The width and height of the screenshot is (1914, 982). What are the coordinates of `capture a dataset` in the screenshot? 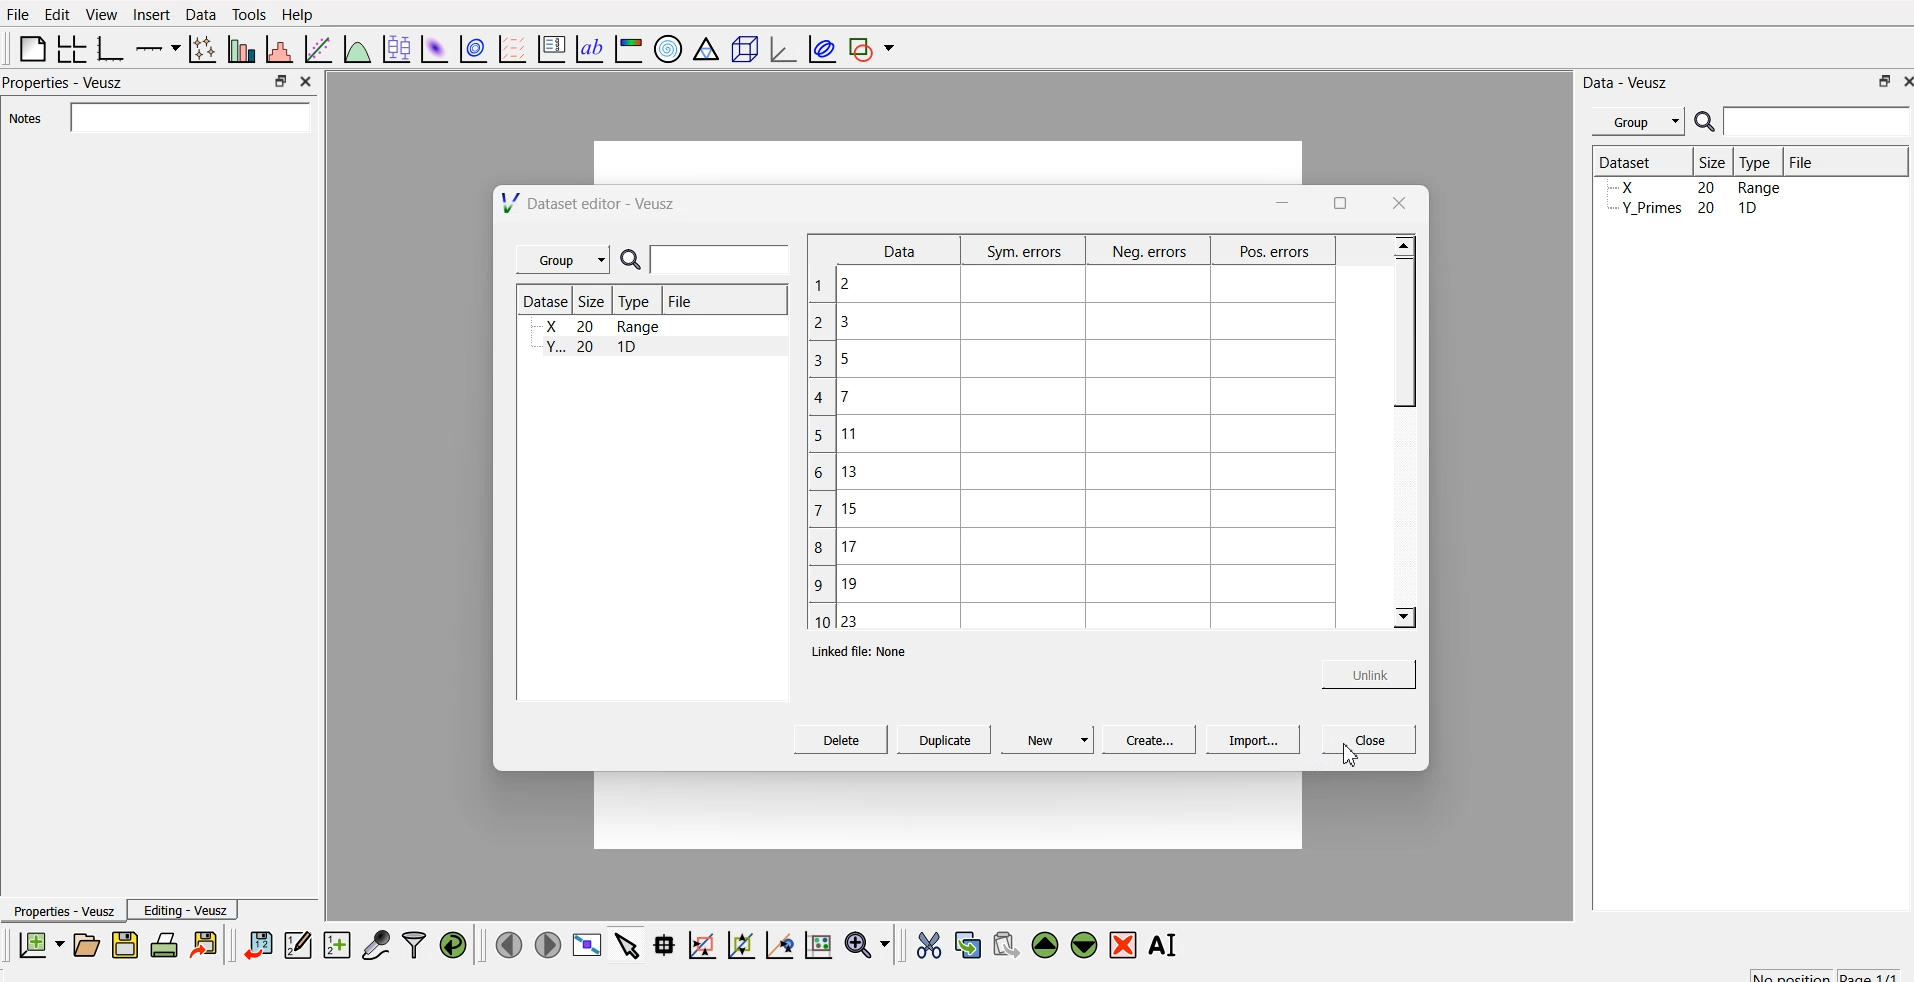 It's located at (375, 944).